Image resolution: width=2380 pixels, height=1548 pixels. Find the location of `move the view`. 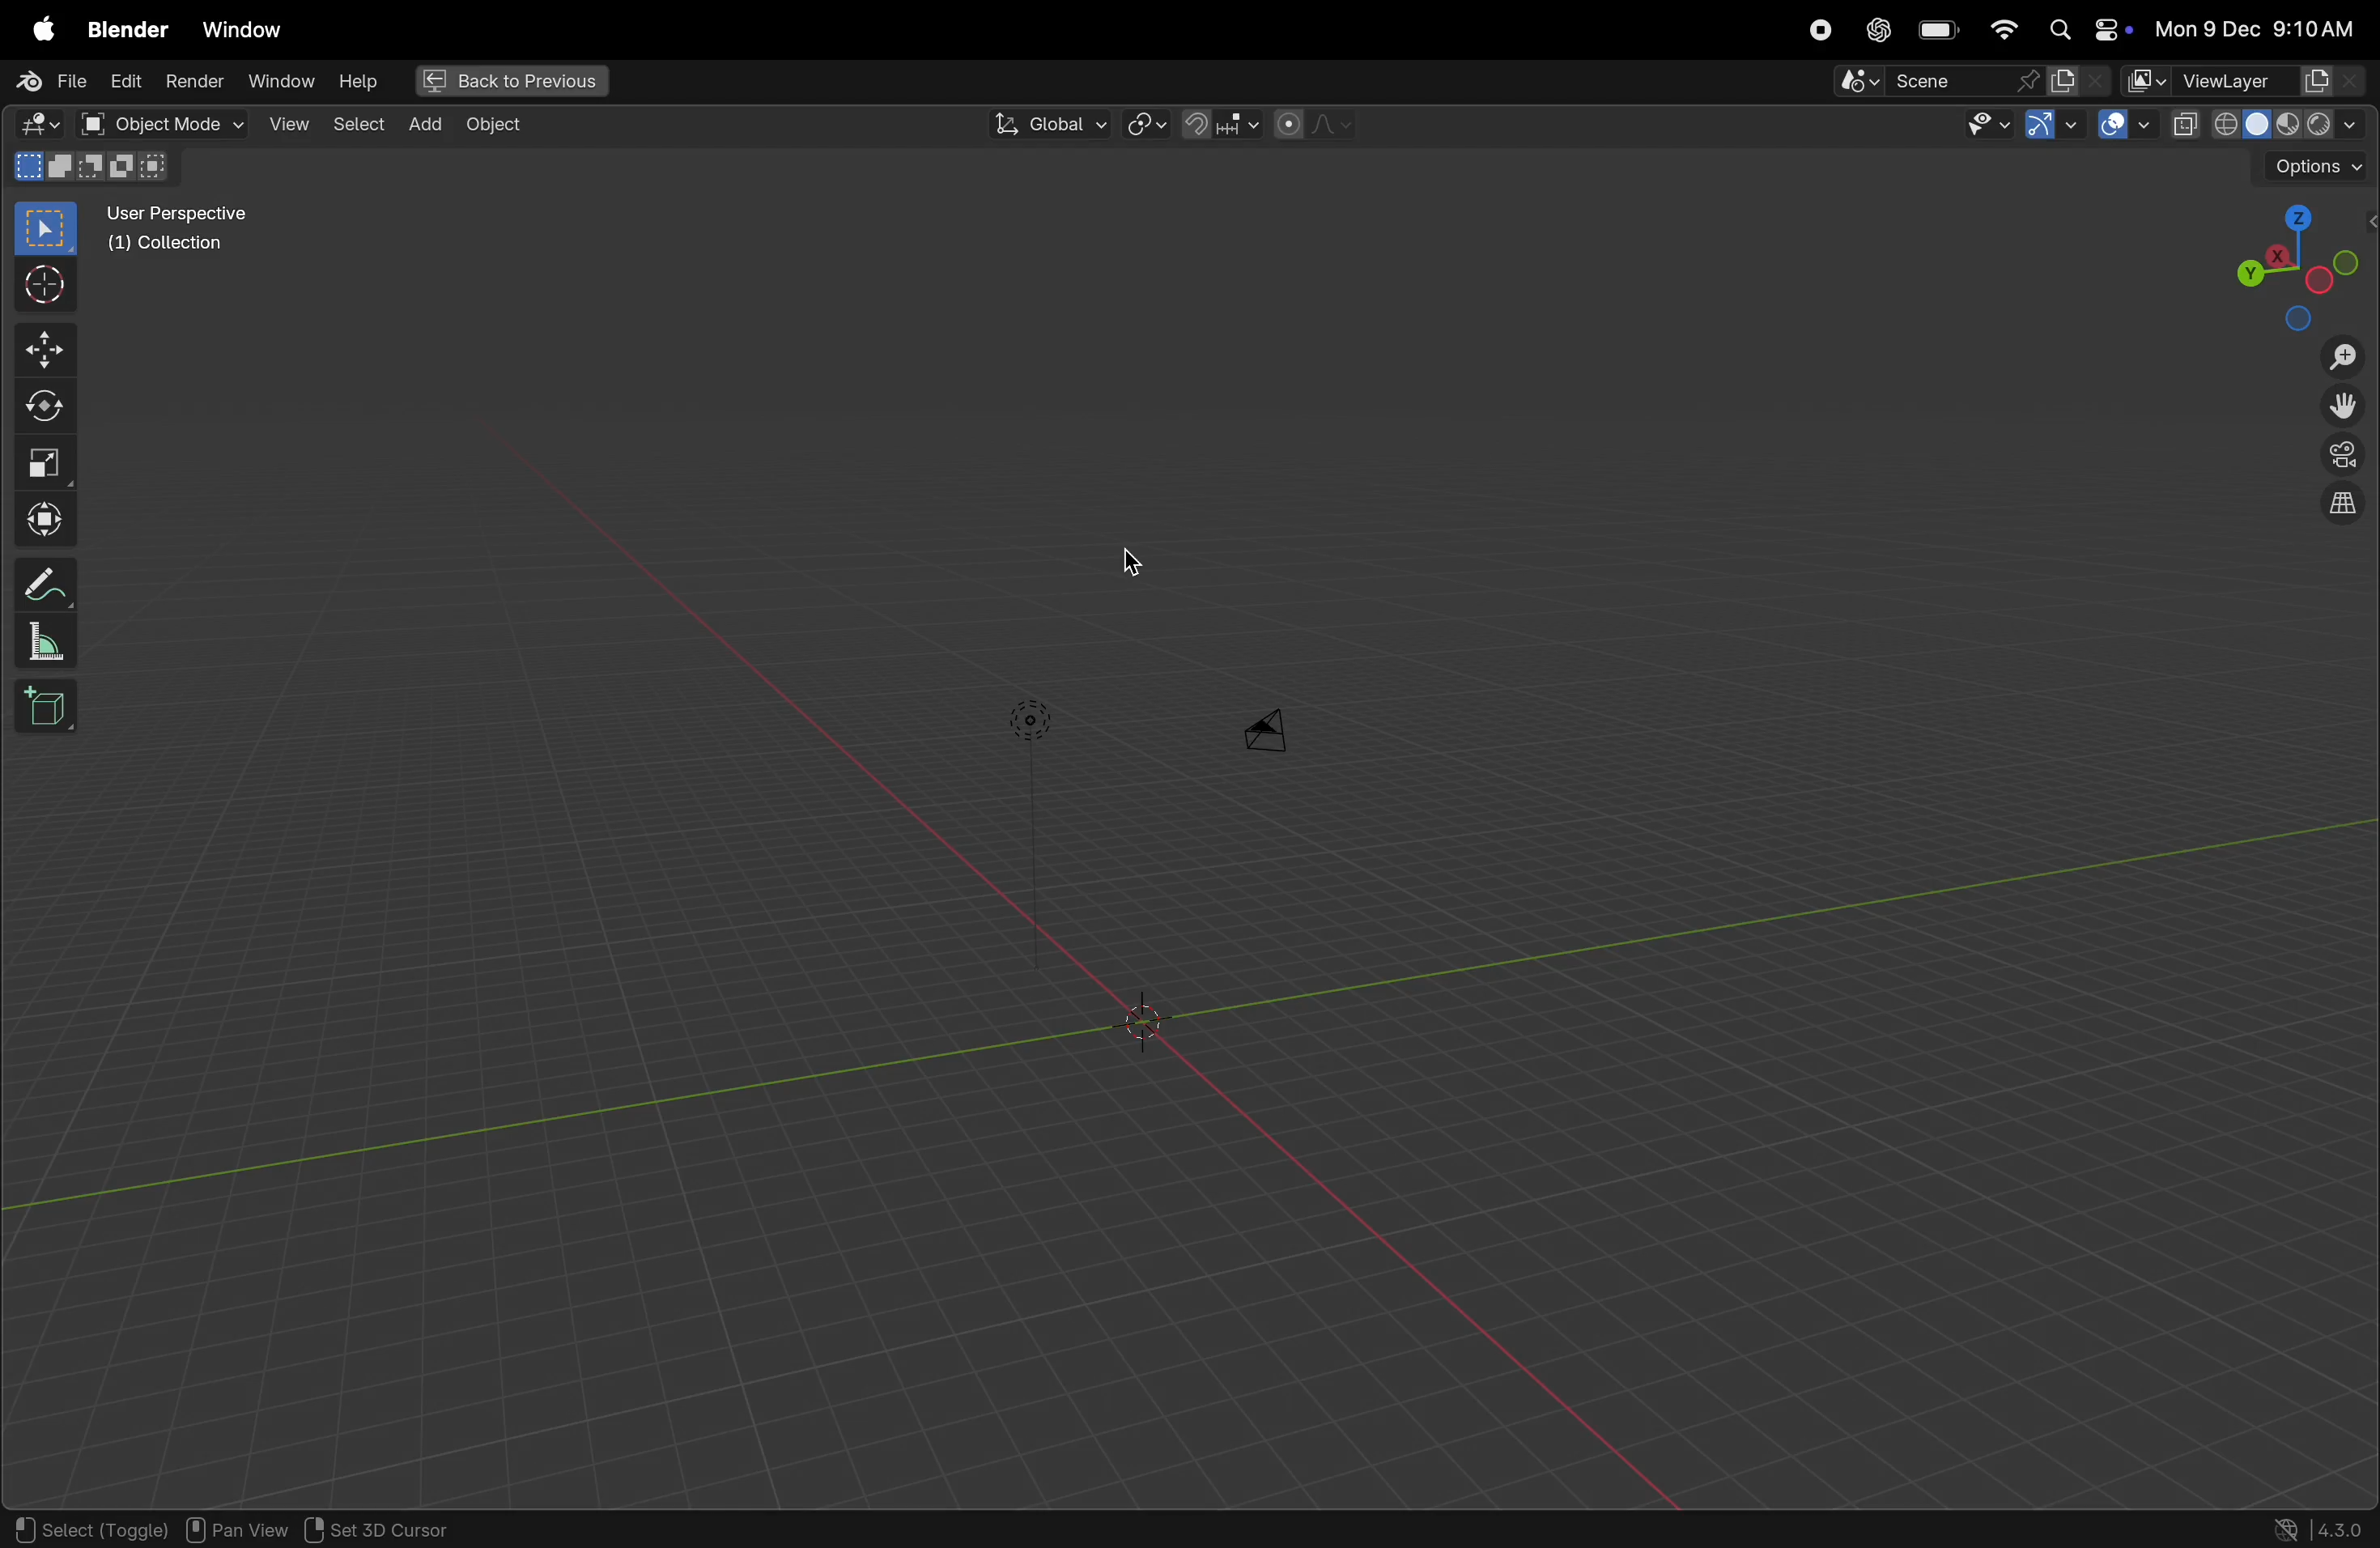

move the view is located at coordinates (2338, 407).